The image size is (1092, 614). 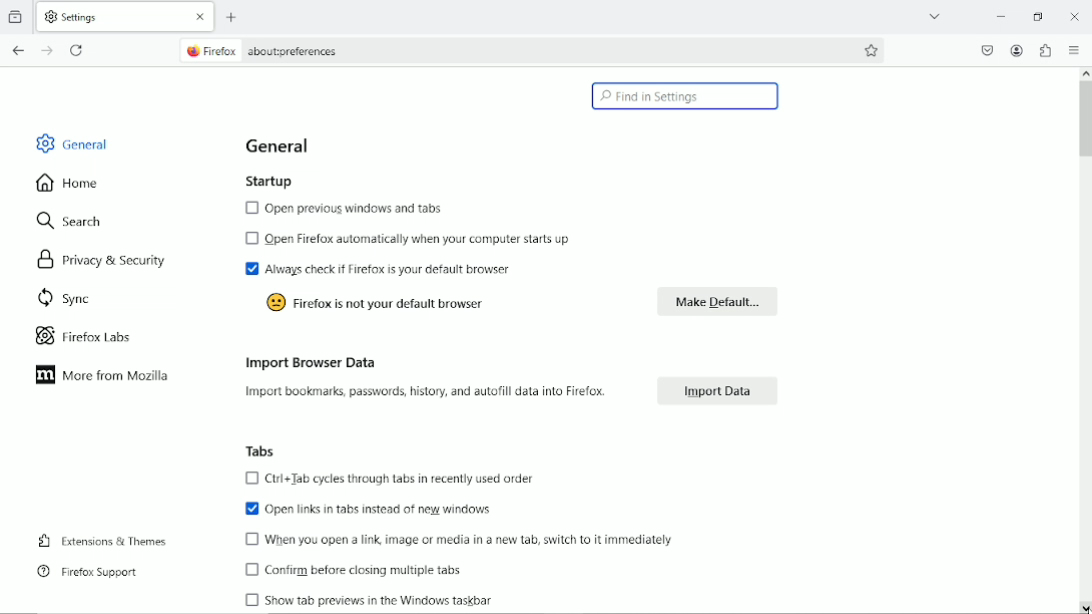 I want to click on Open previous windows and tabs, so click(x=354, y=209).